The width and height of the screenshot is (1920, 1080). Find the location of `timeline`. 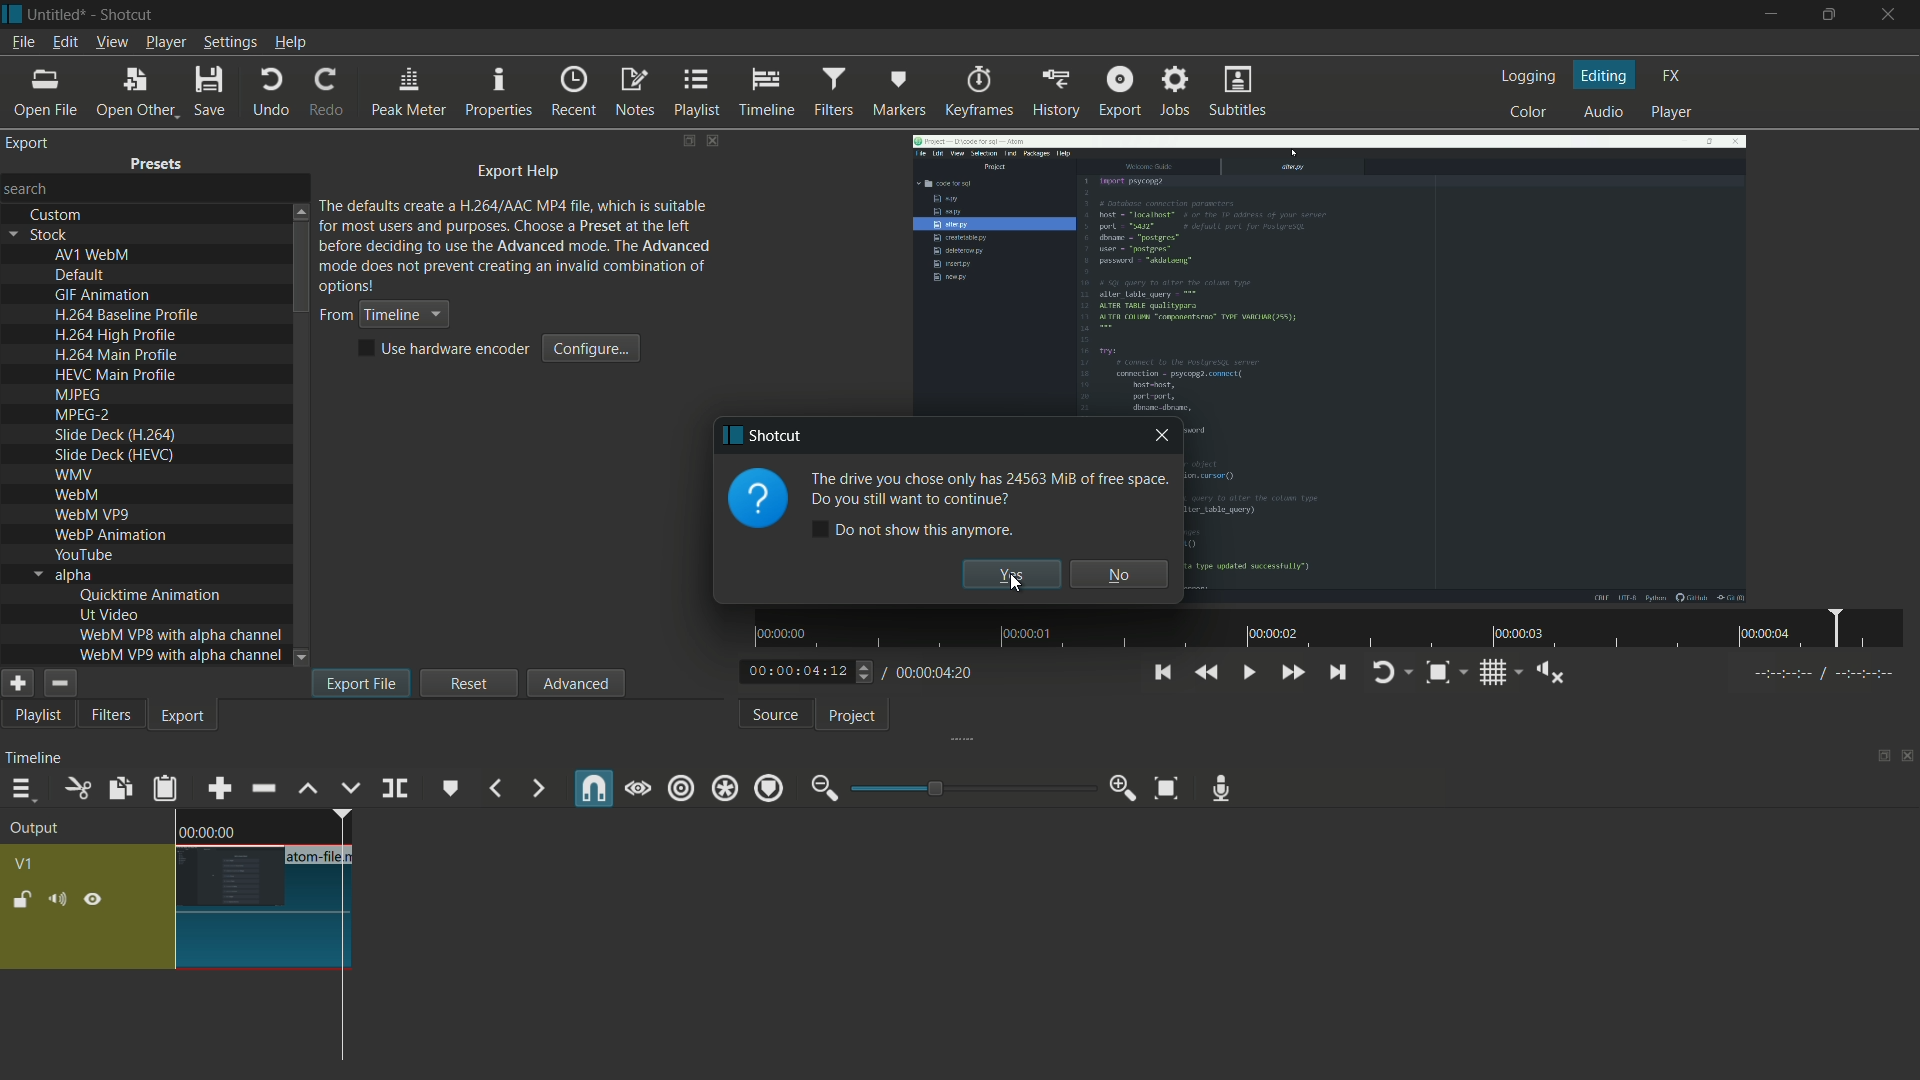

timeline is located at coordinates (769, 93).